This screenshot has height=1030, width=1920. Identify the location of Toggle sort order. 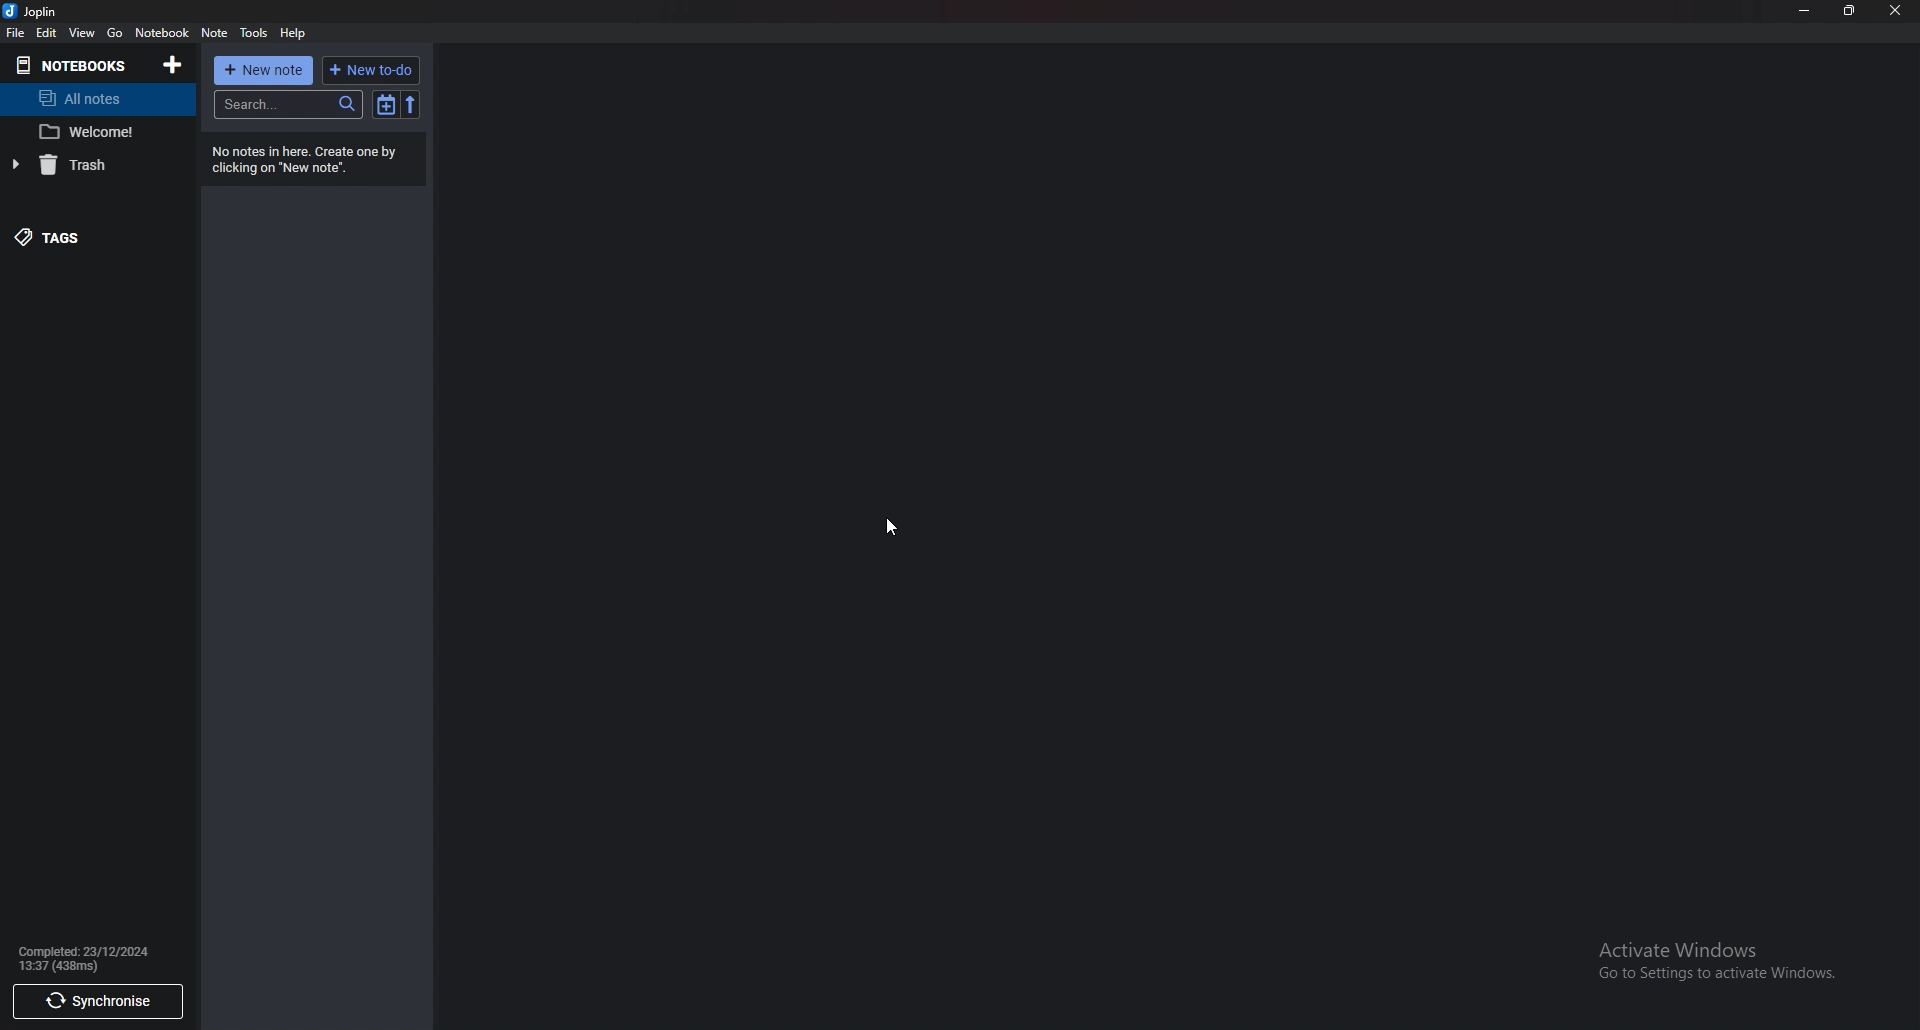
(384, 105).